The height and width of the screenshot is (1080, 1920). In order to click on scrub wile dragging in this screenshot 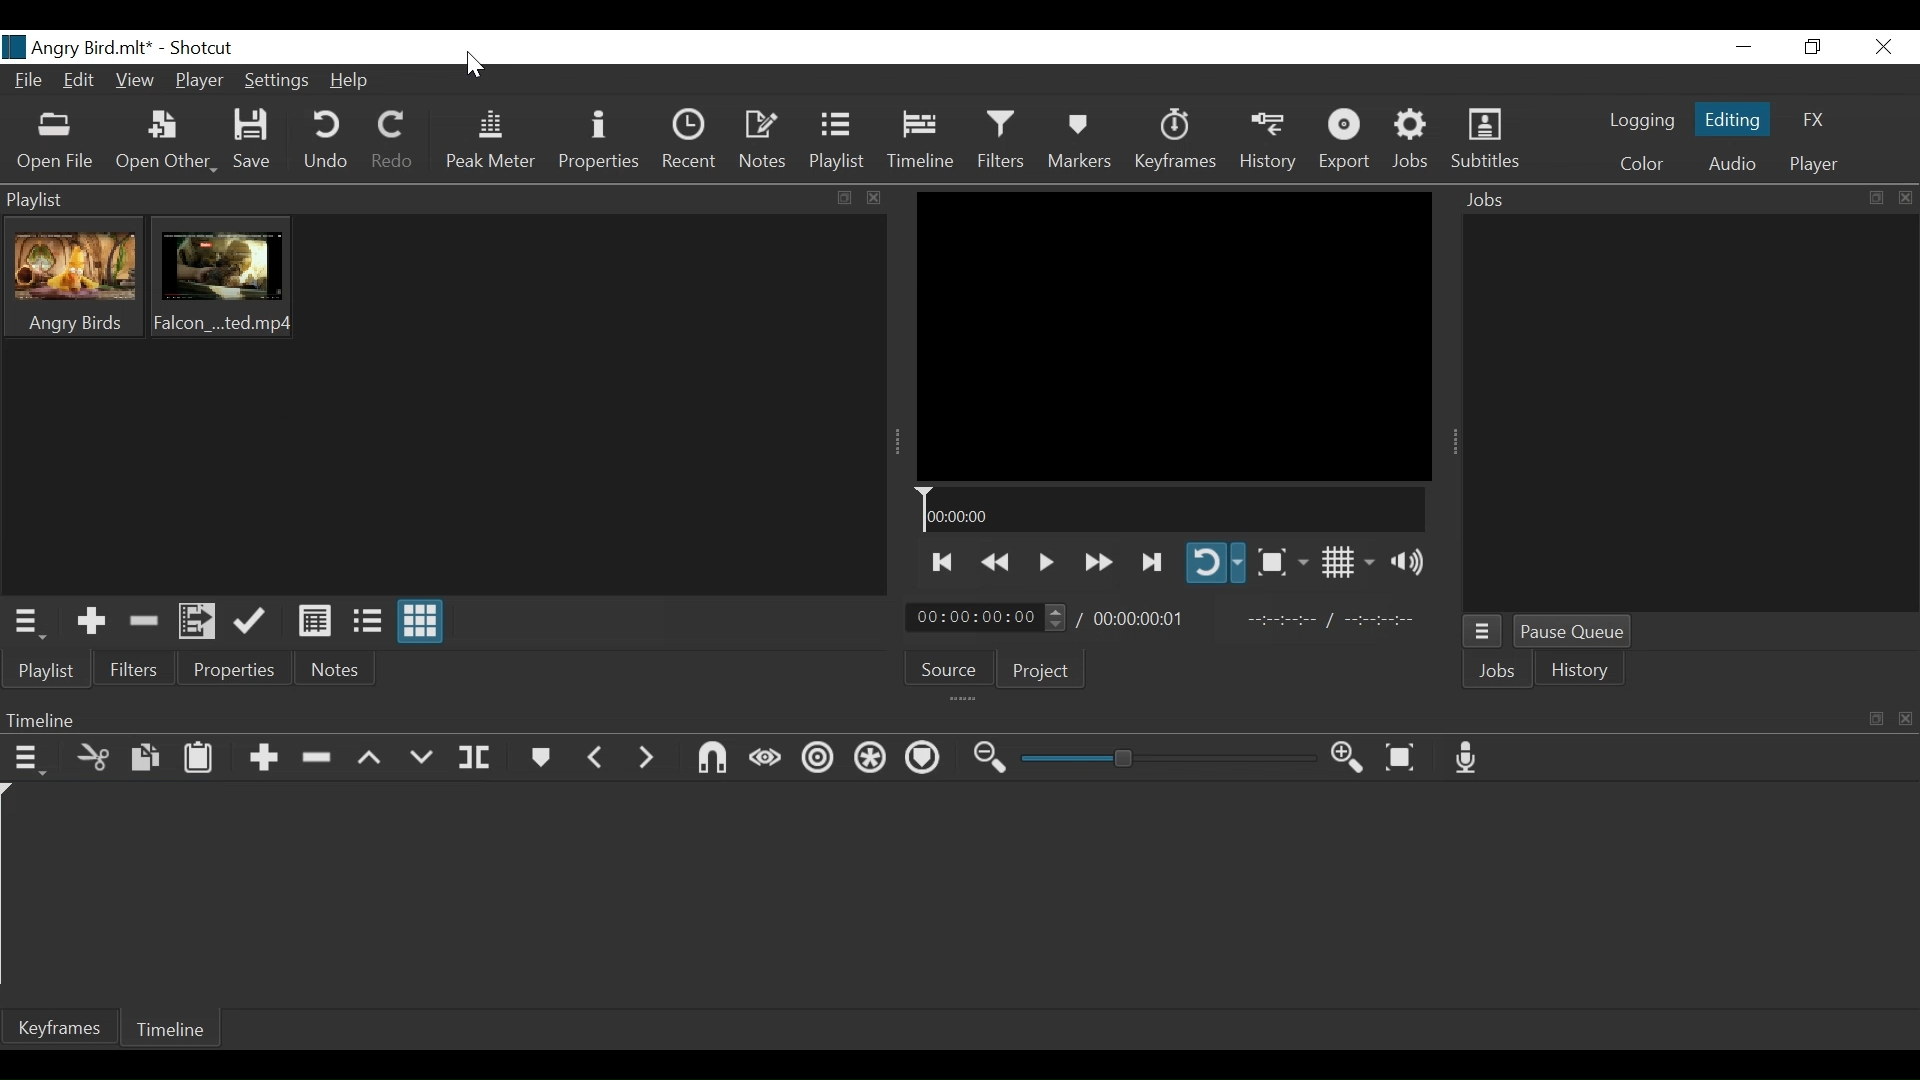, I will do `click(766, 760)`.